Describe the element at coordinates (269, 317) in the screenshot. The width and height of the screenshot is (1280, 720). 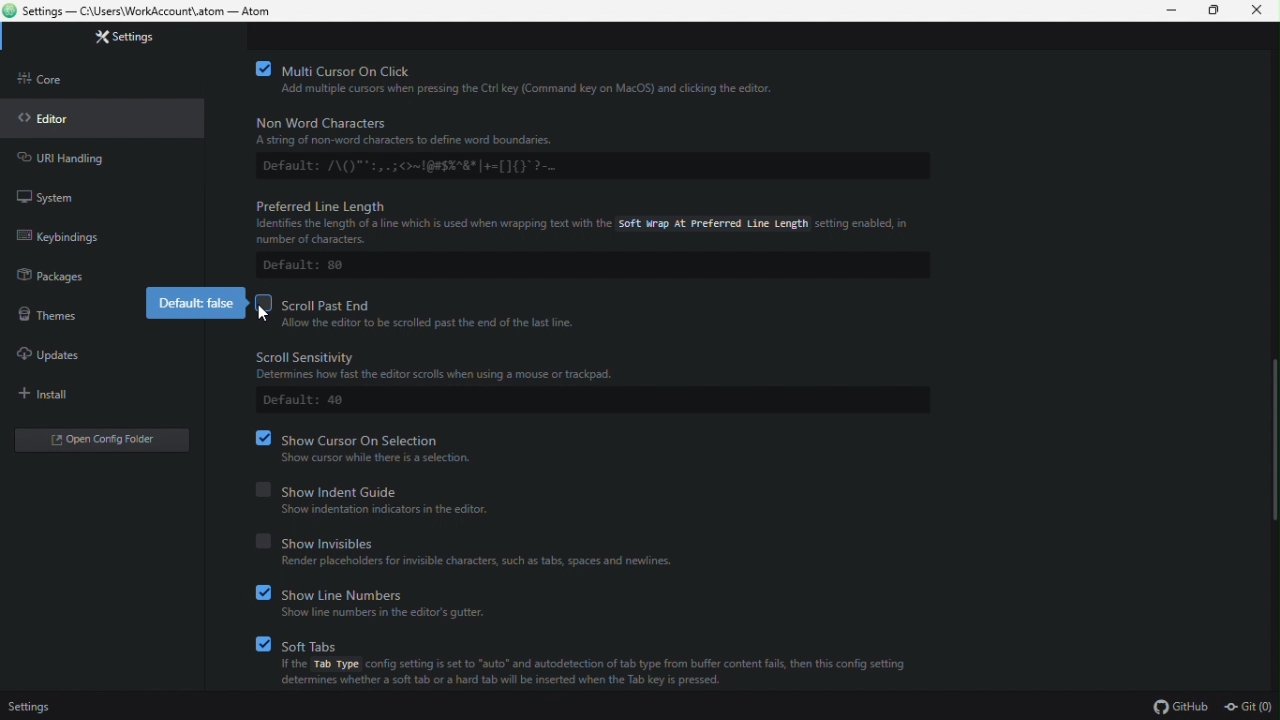
I see `cursor` at that location.